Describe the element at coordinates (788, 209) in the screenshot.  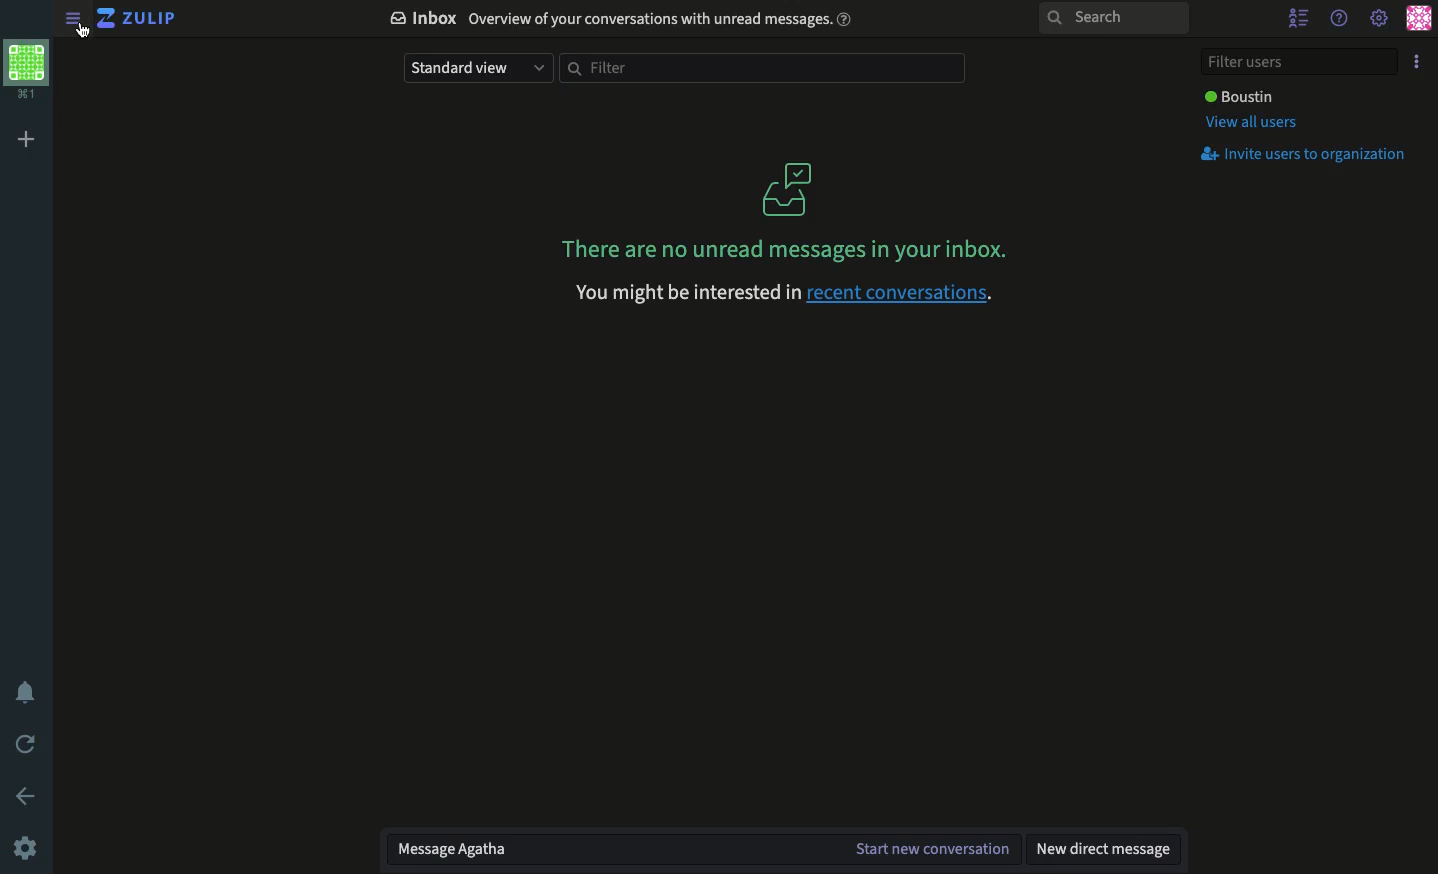
I see `No messages in your box` at that location.